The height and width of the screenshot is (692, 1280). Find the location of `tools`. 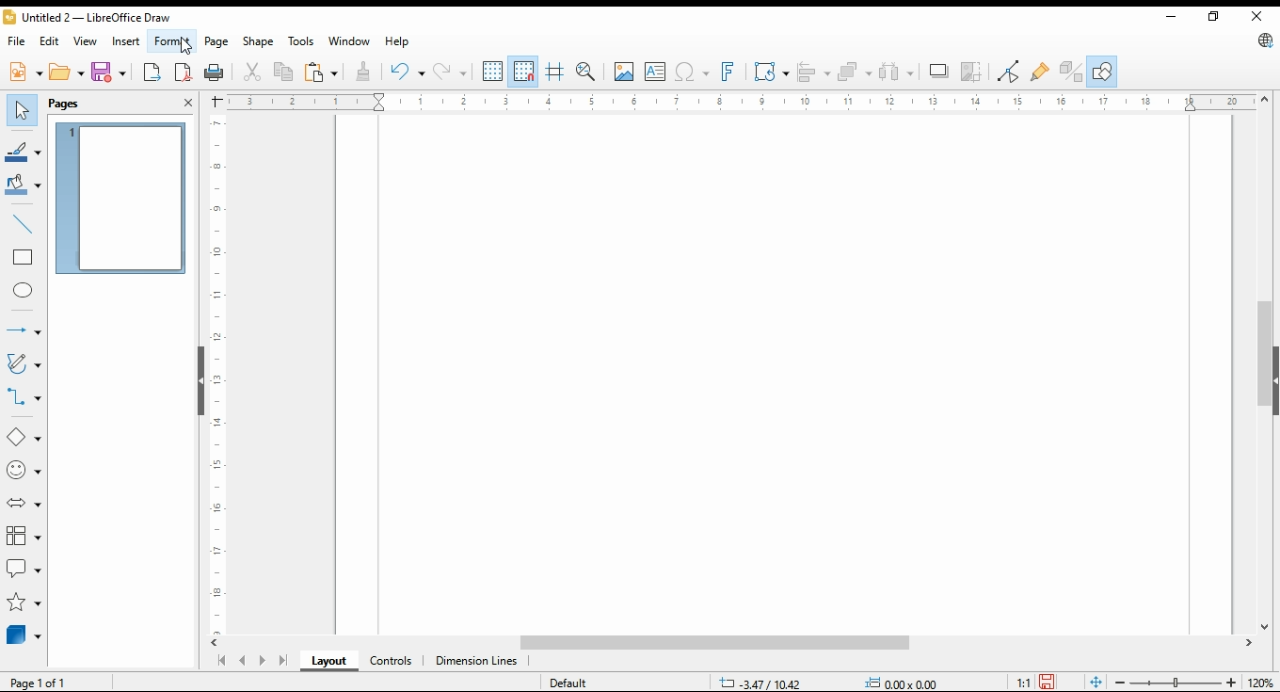

tools is located at coordinates (300, 41).